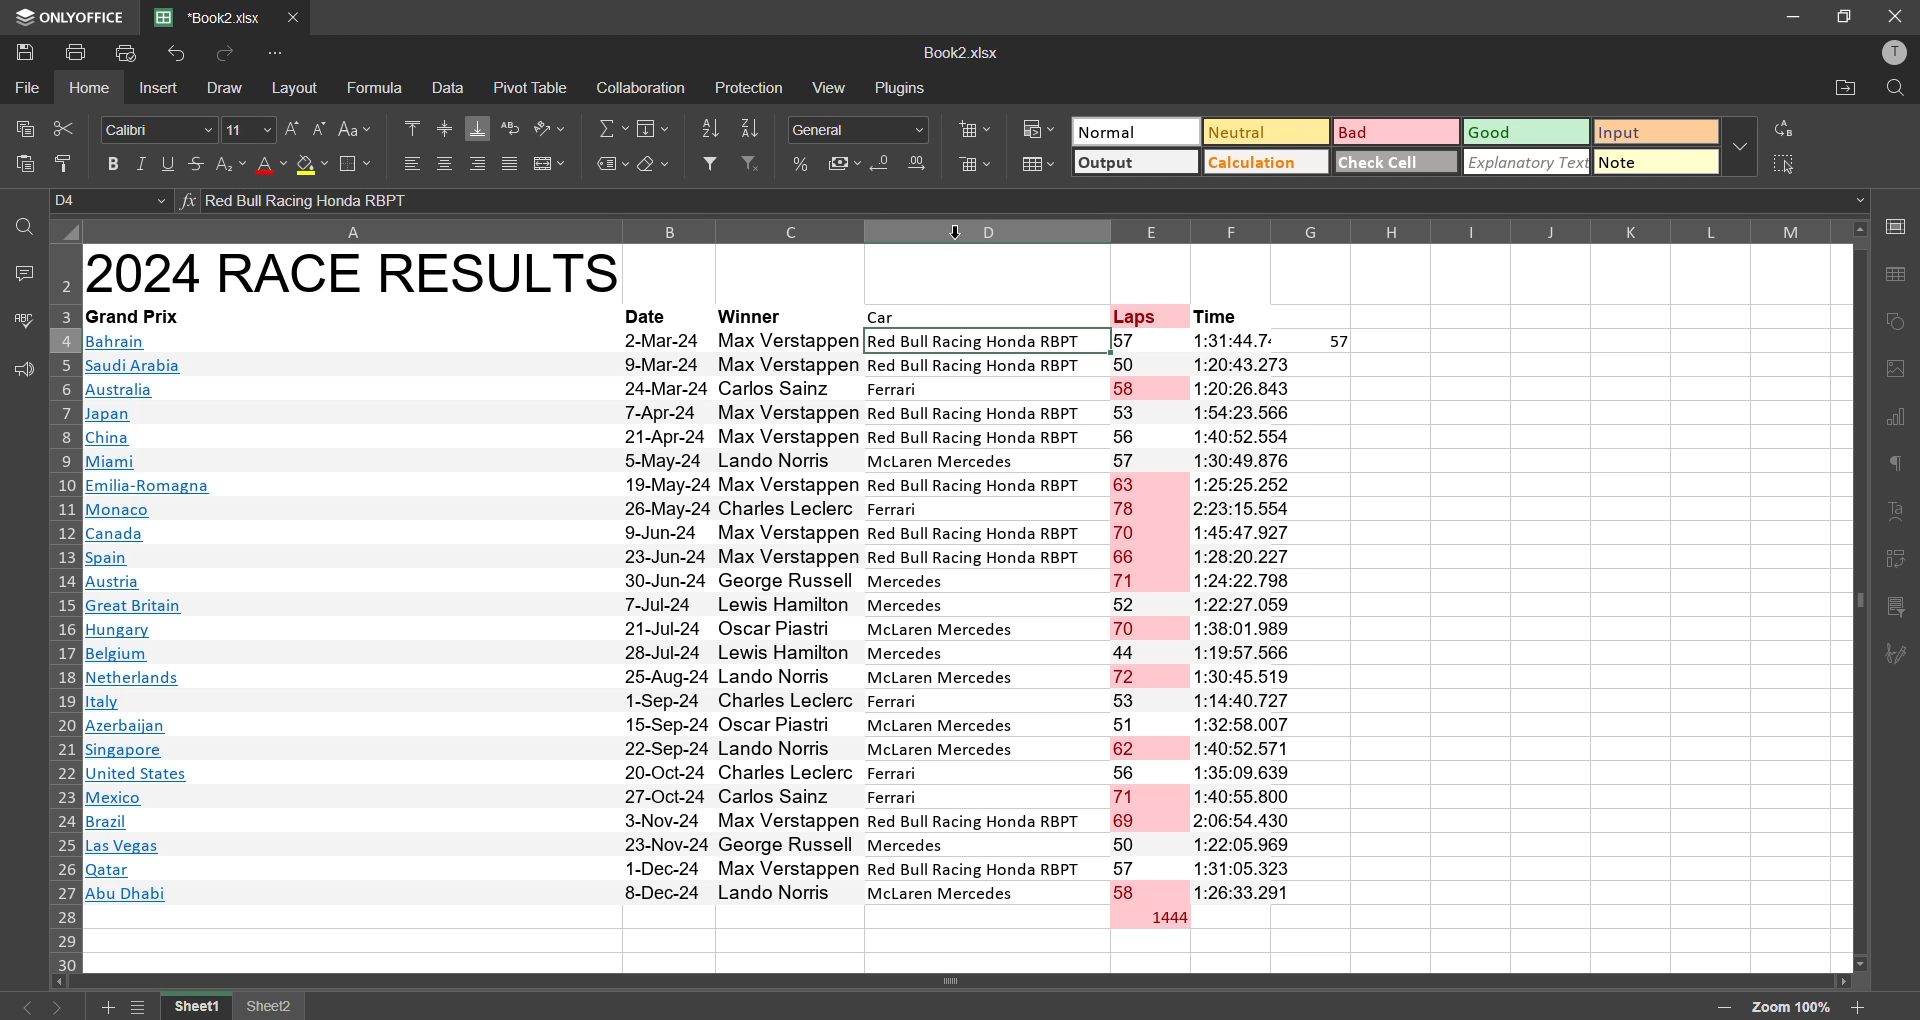 The height and width of the screenshot is (1020, 1920). I want to click on decrease decimal, so click(884, 166).